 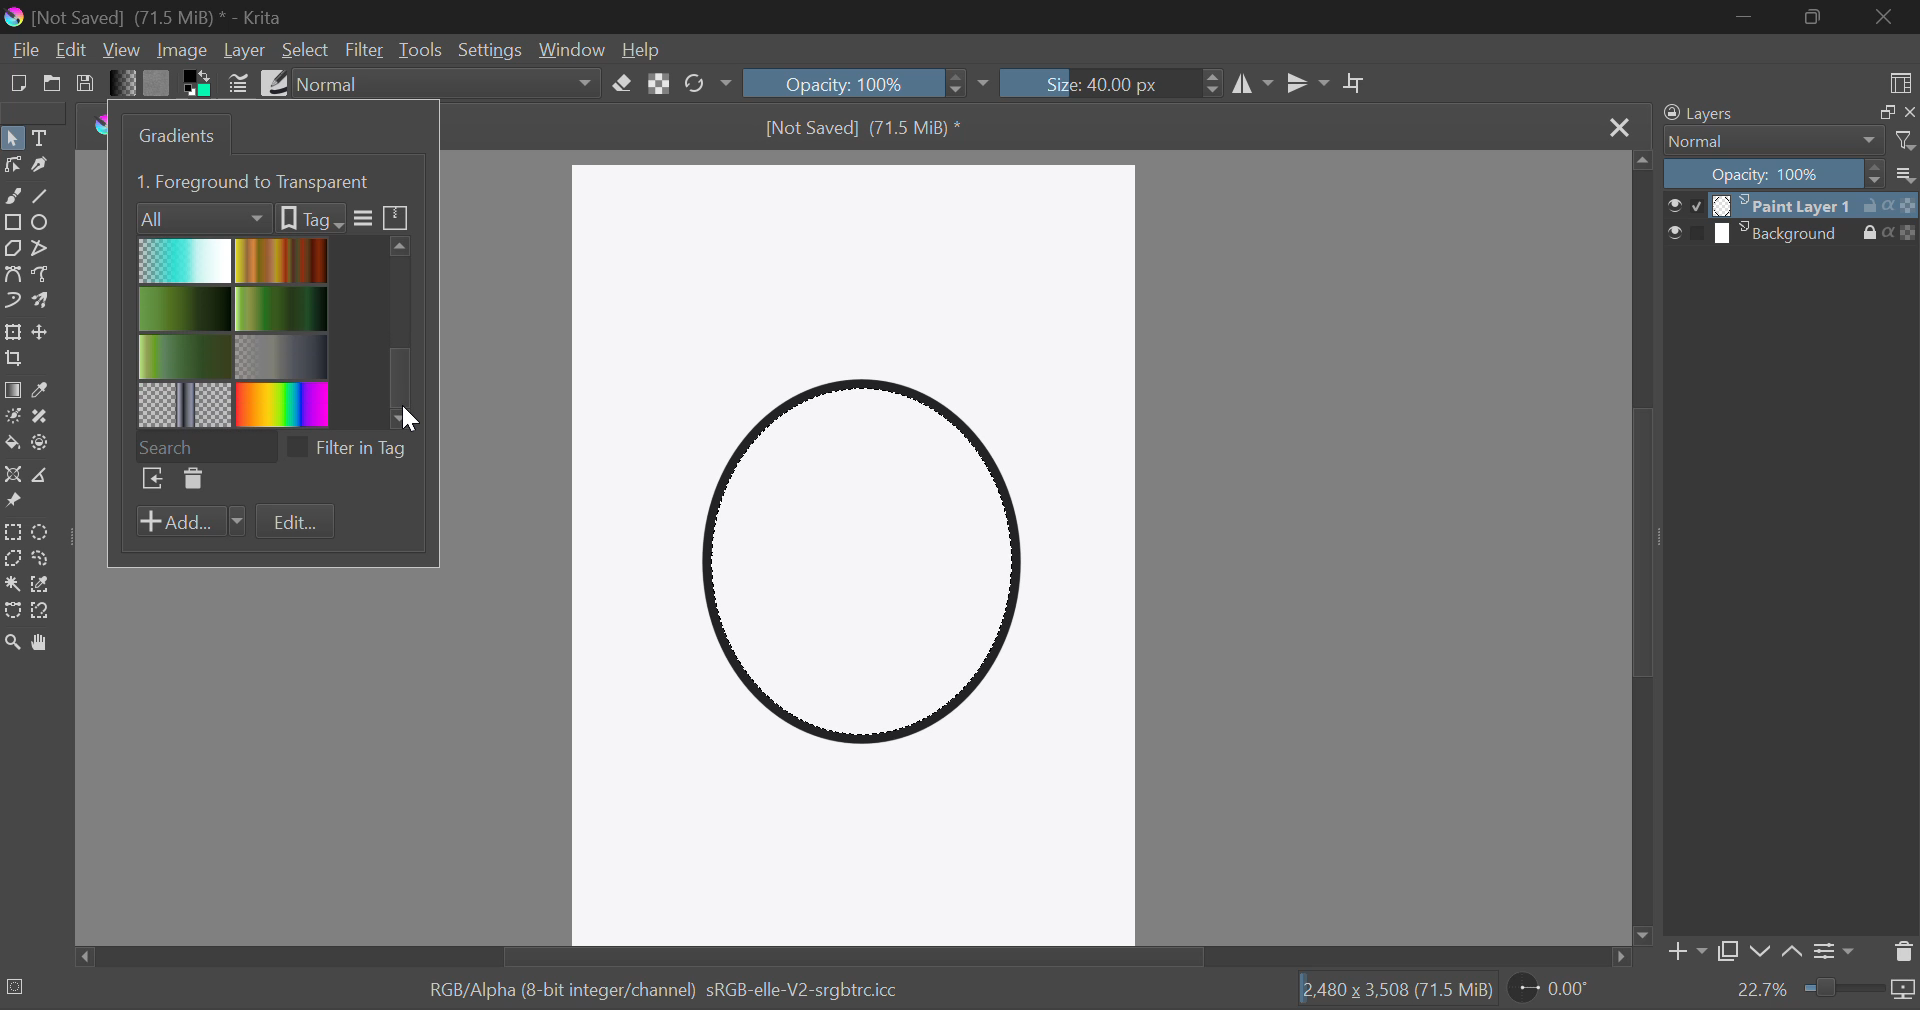 I want to click on Move layer up, so click(x=1790, y=952).